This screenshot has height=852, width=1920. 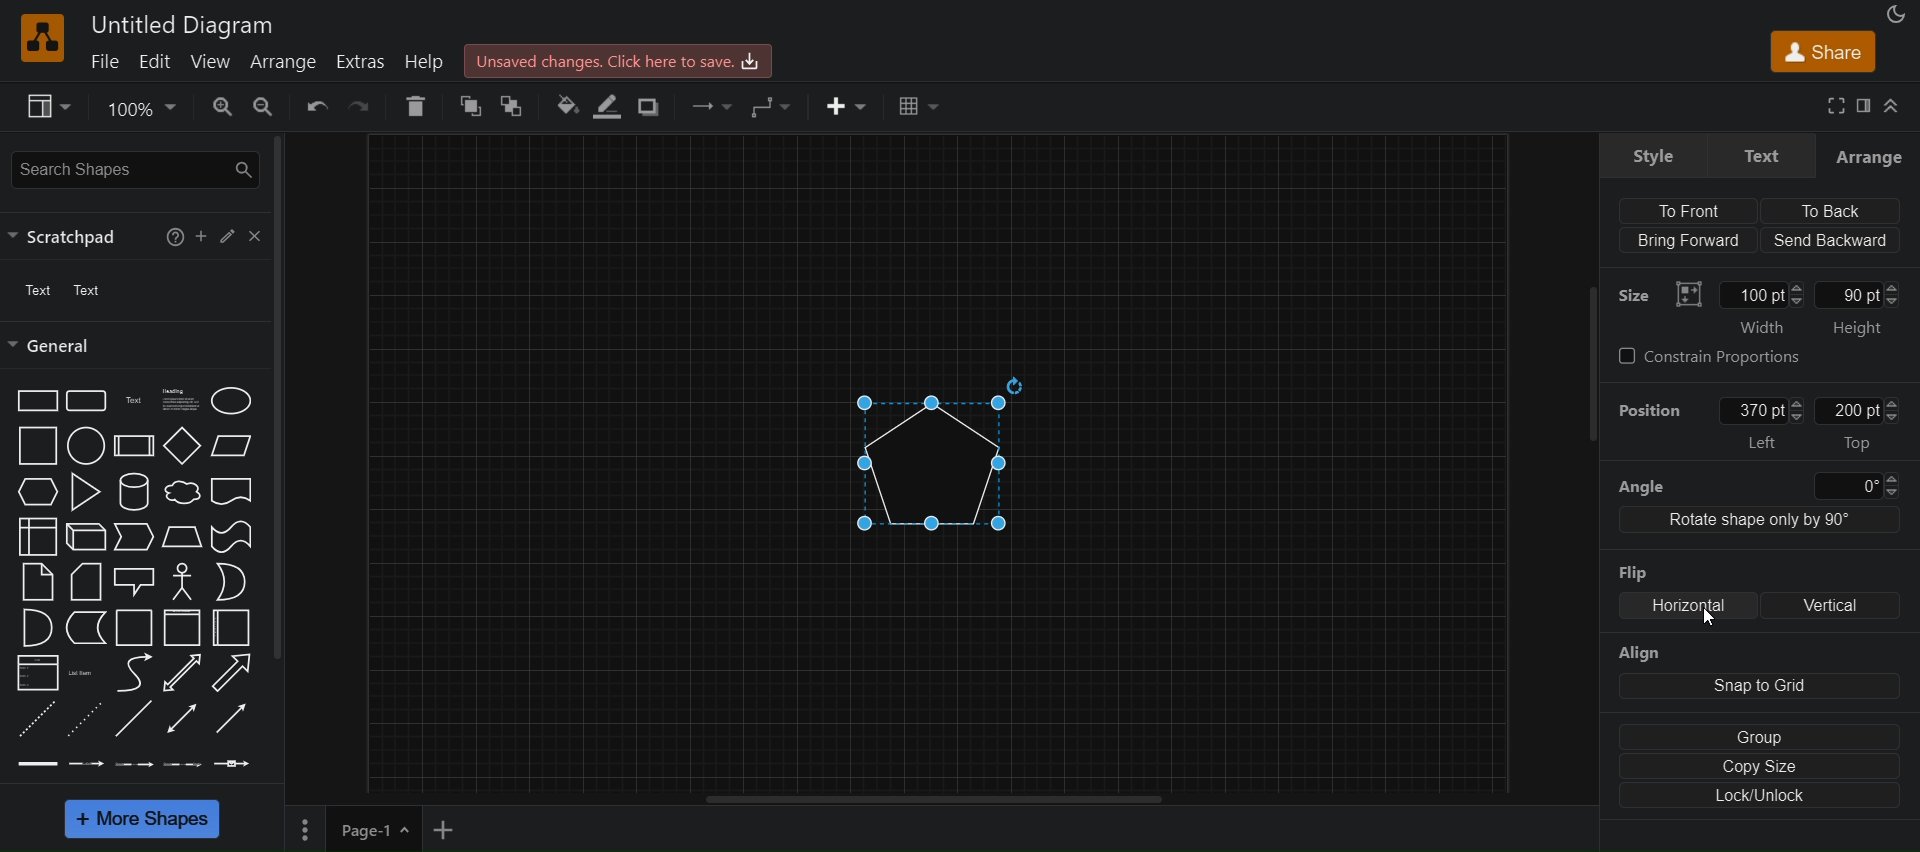 I want to click on To back, so click(x=1828, y=211).